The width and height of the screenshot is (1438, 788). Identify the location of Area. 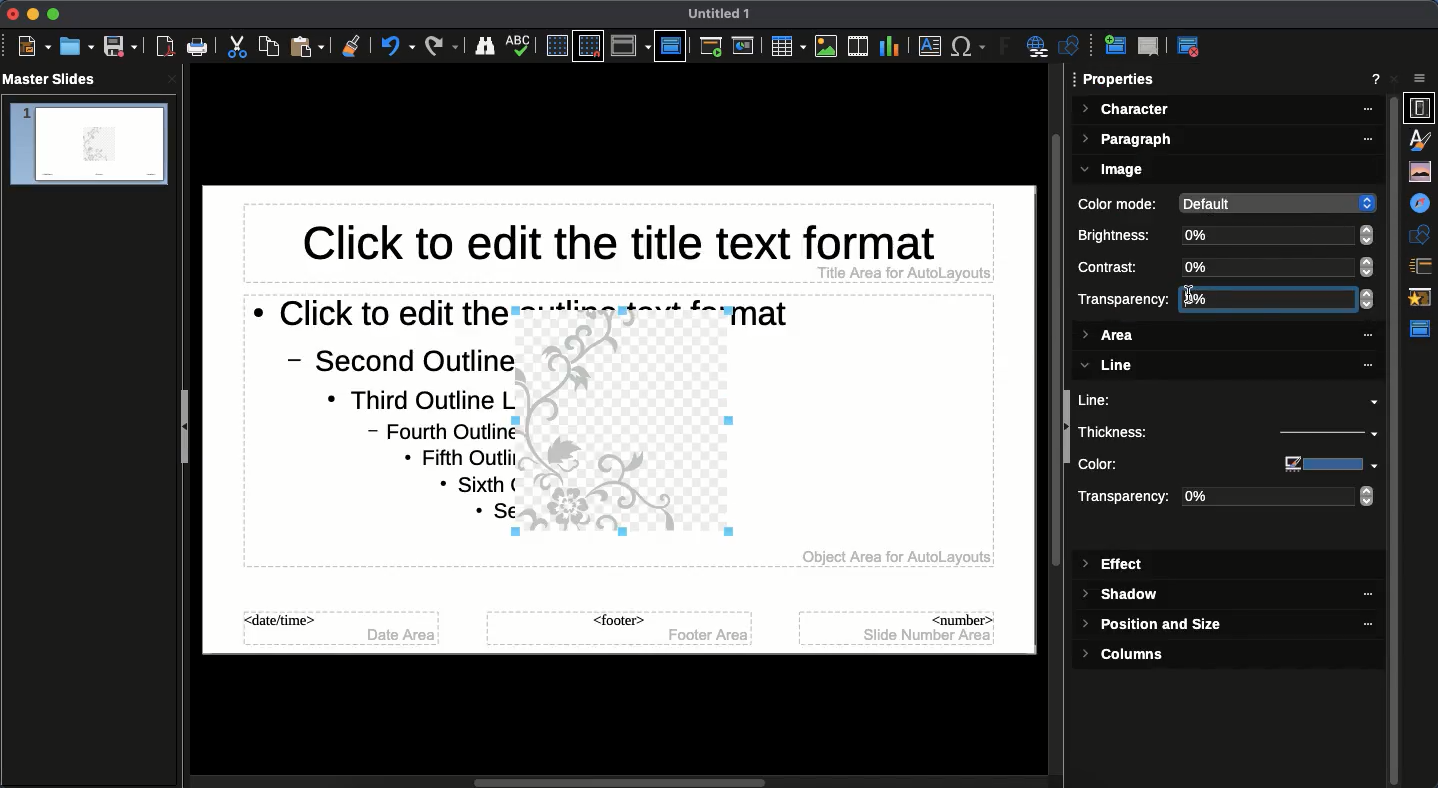
(1227, 335).